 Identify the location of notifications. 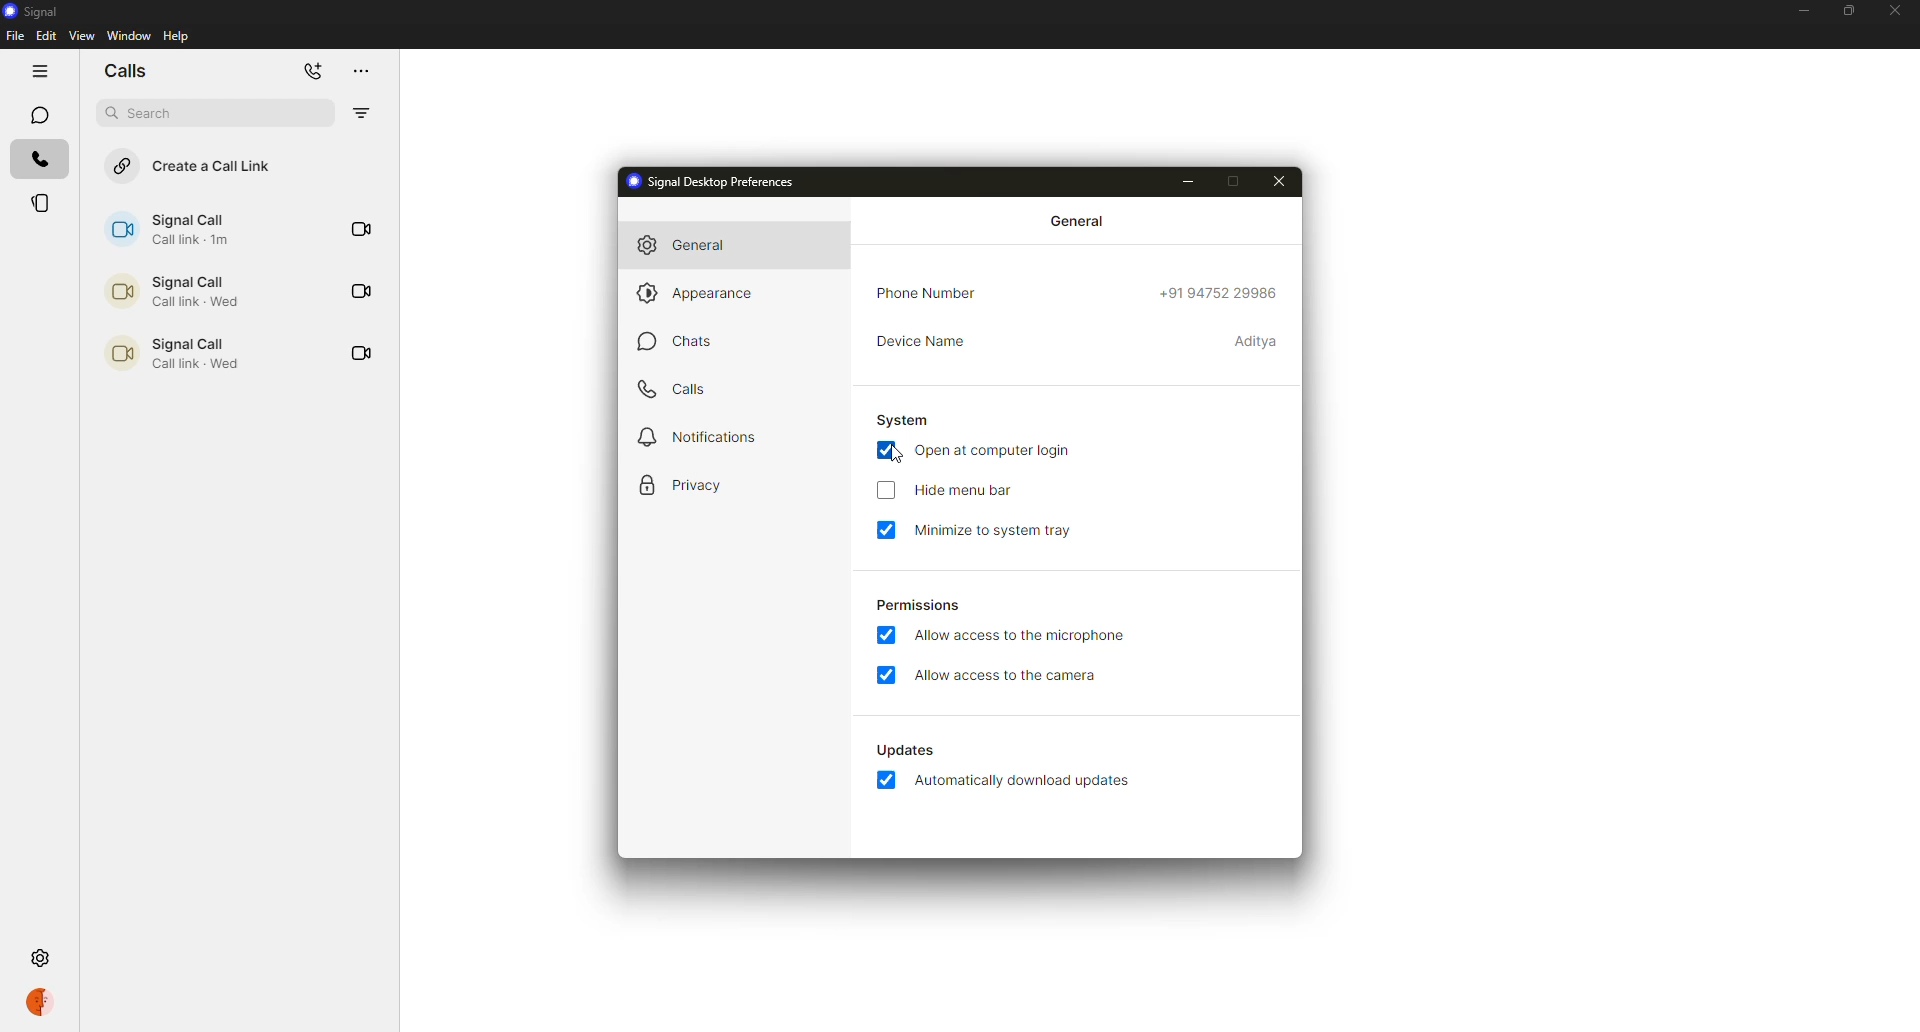
(694, 436).